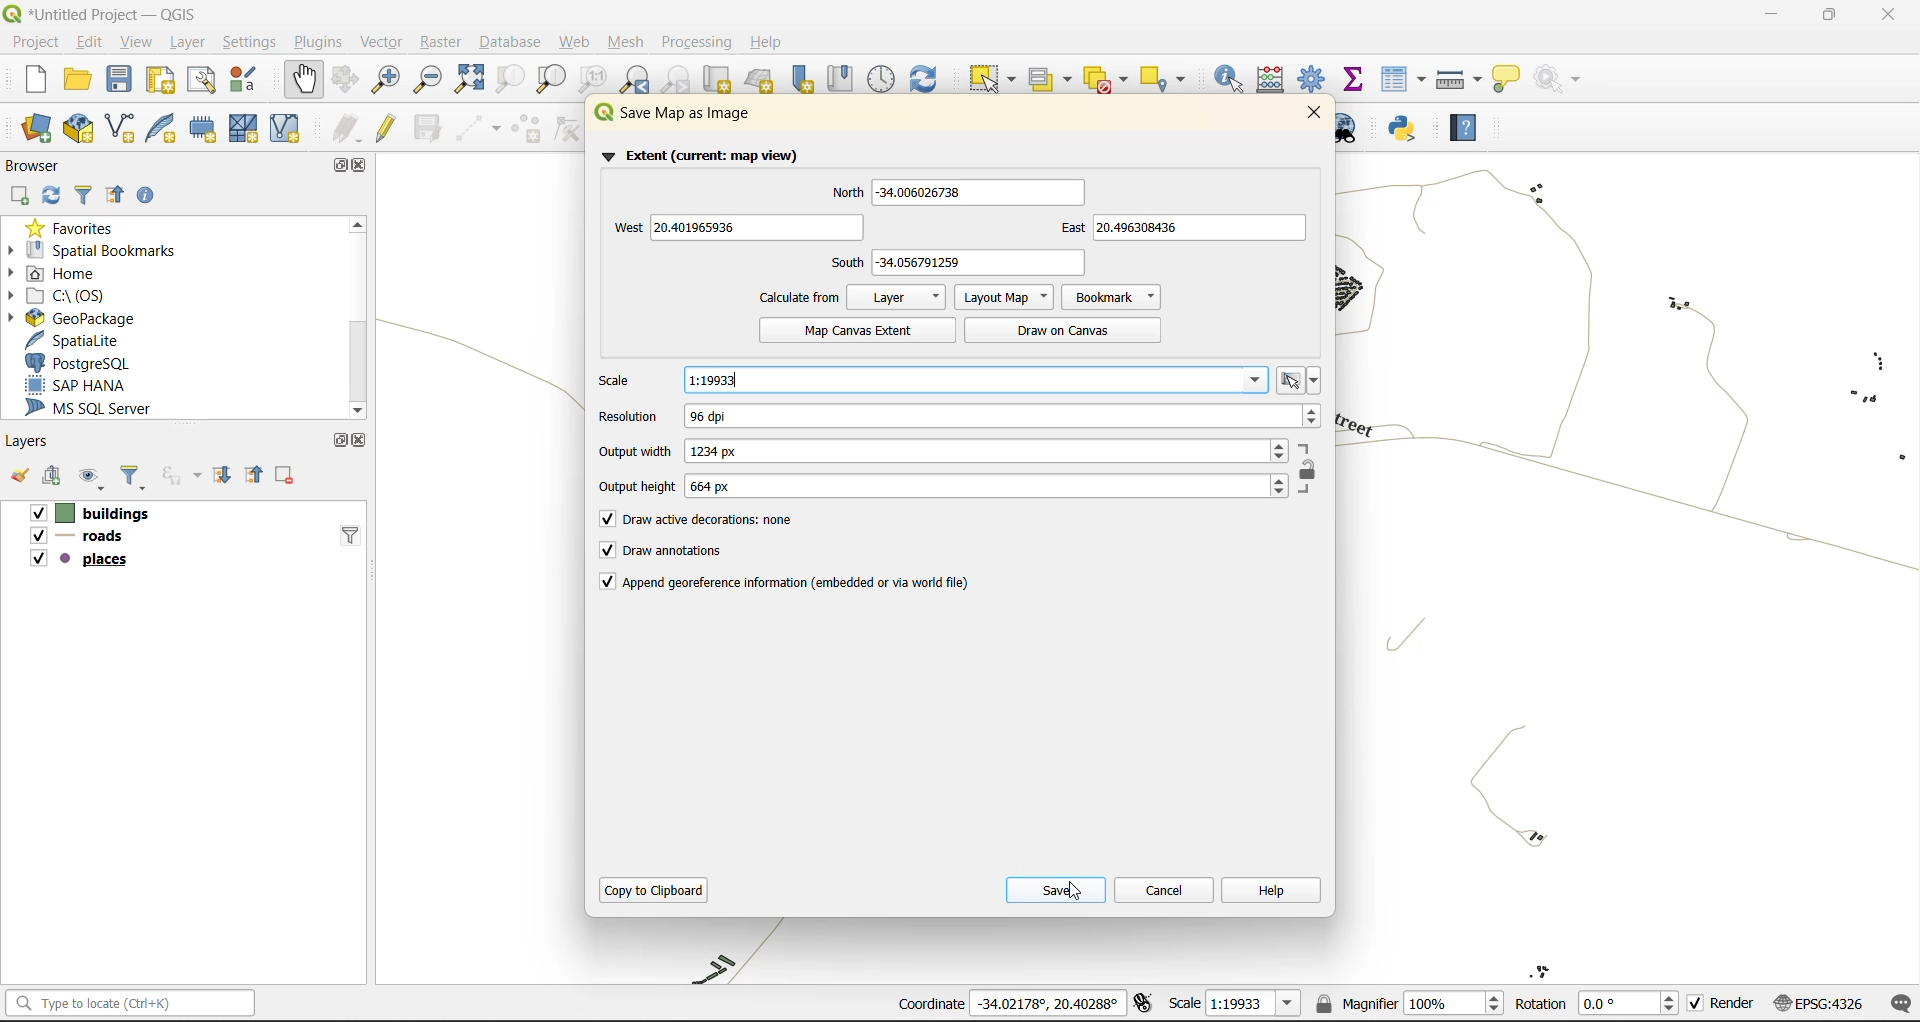 The height and width of the screenshot is (1022, 1920). I want to click on zoom native, so click(593, 80).